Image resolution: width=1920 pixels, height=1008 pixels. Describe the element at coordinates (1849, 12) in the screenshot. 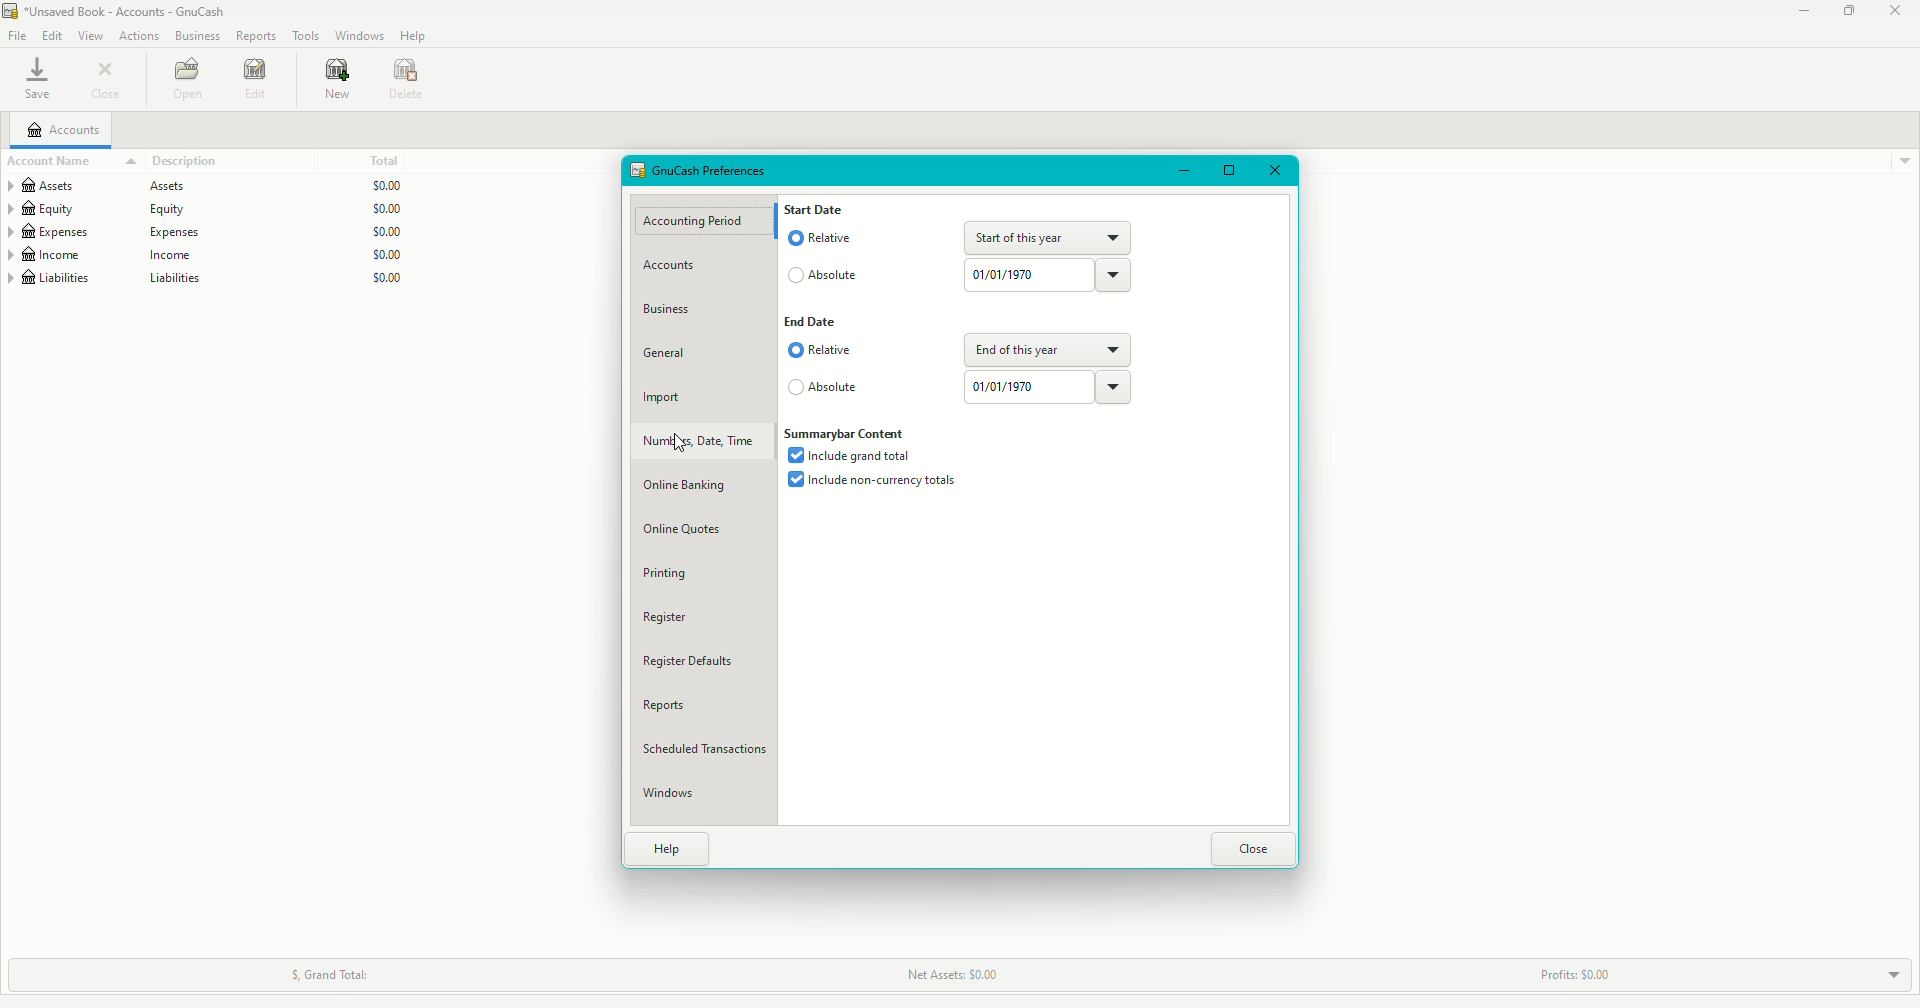

I see `Restore` at that location.